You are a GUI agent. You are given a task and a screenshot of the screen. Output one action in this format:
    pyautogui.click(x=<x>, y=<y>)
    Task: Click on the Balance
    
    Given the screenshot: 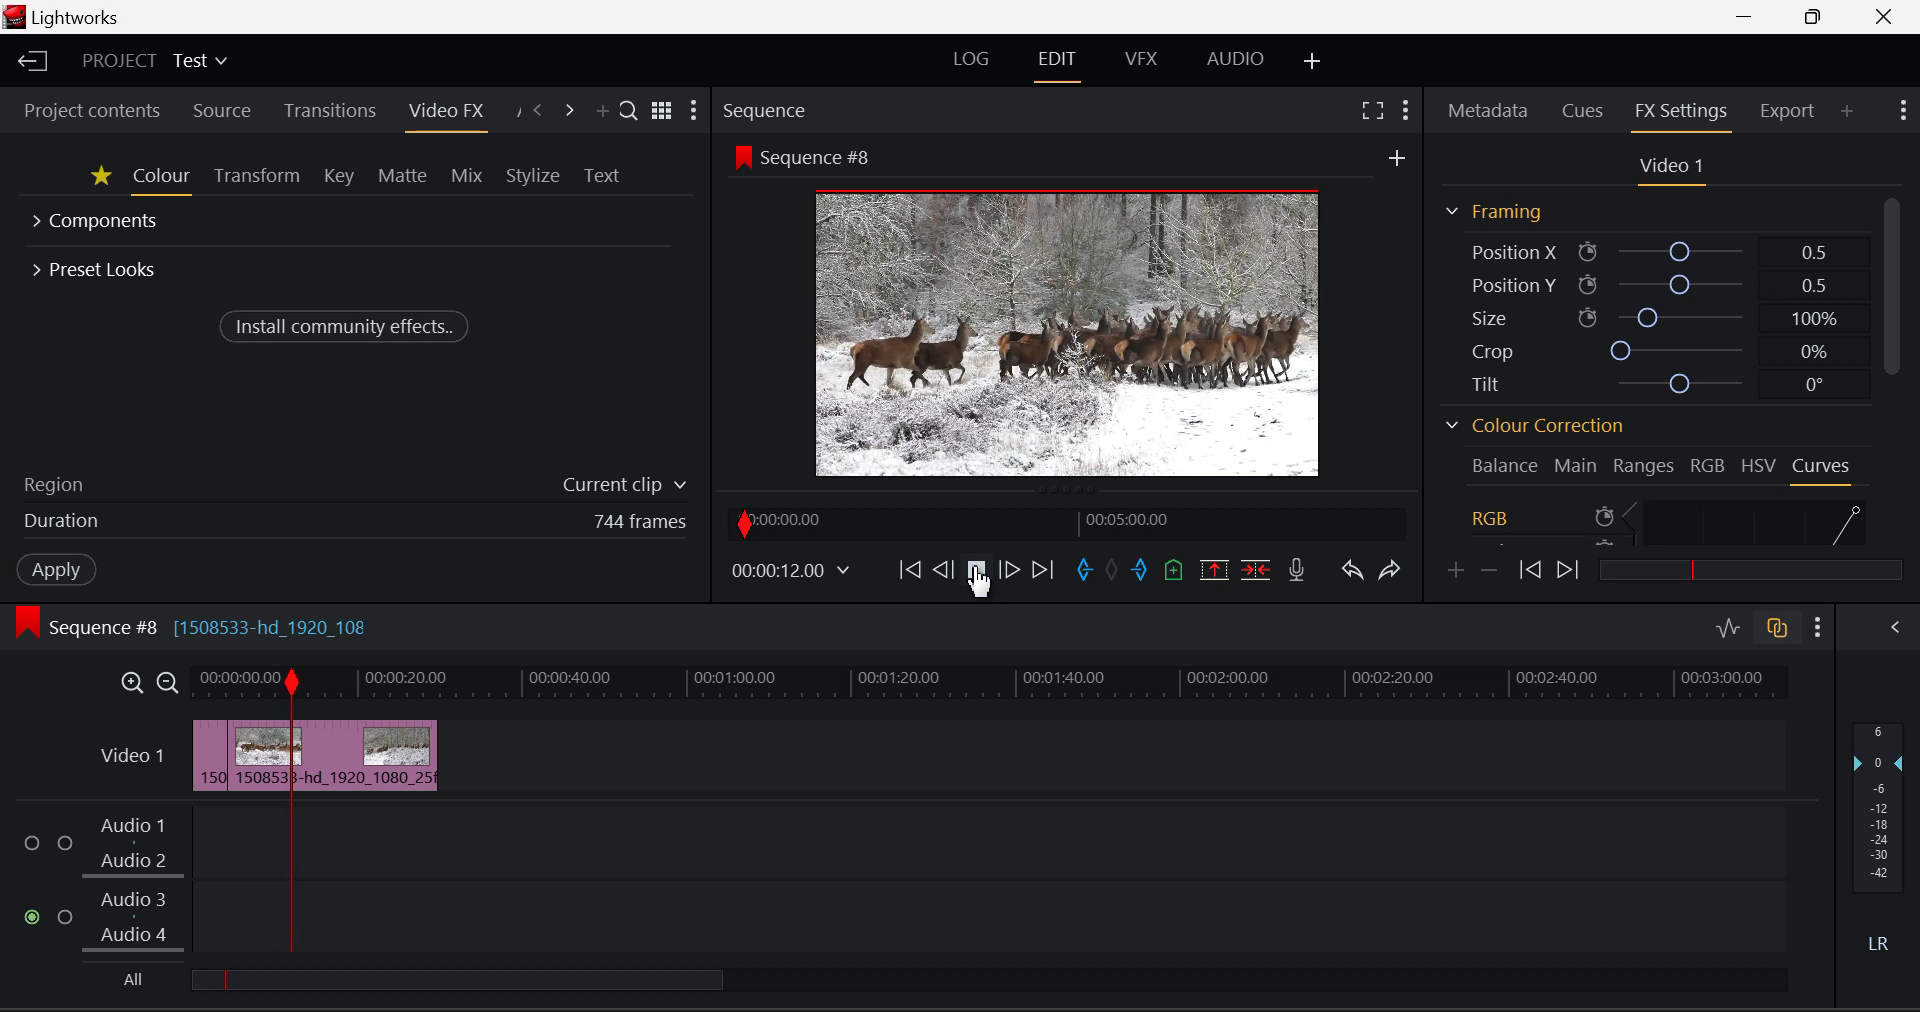 What is the action you would take?
    pyautogui.click(x=1504, y=465)
    